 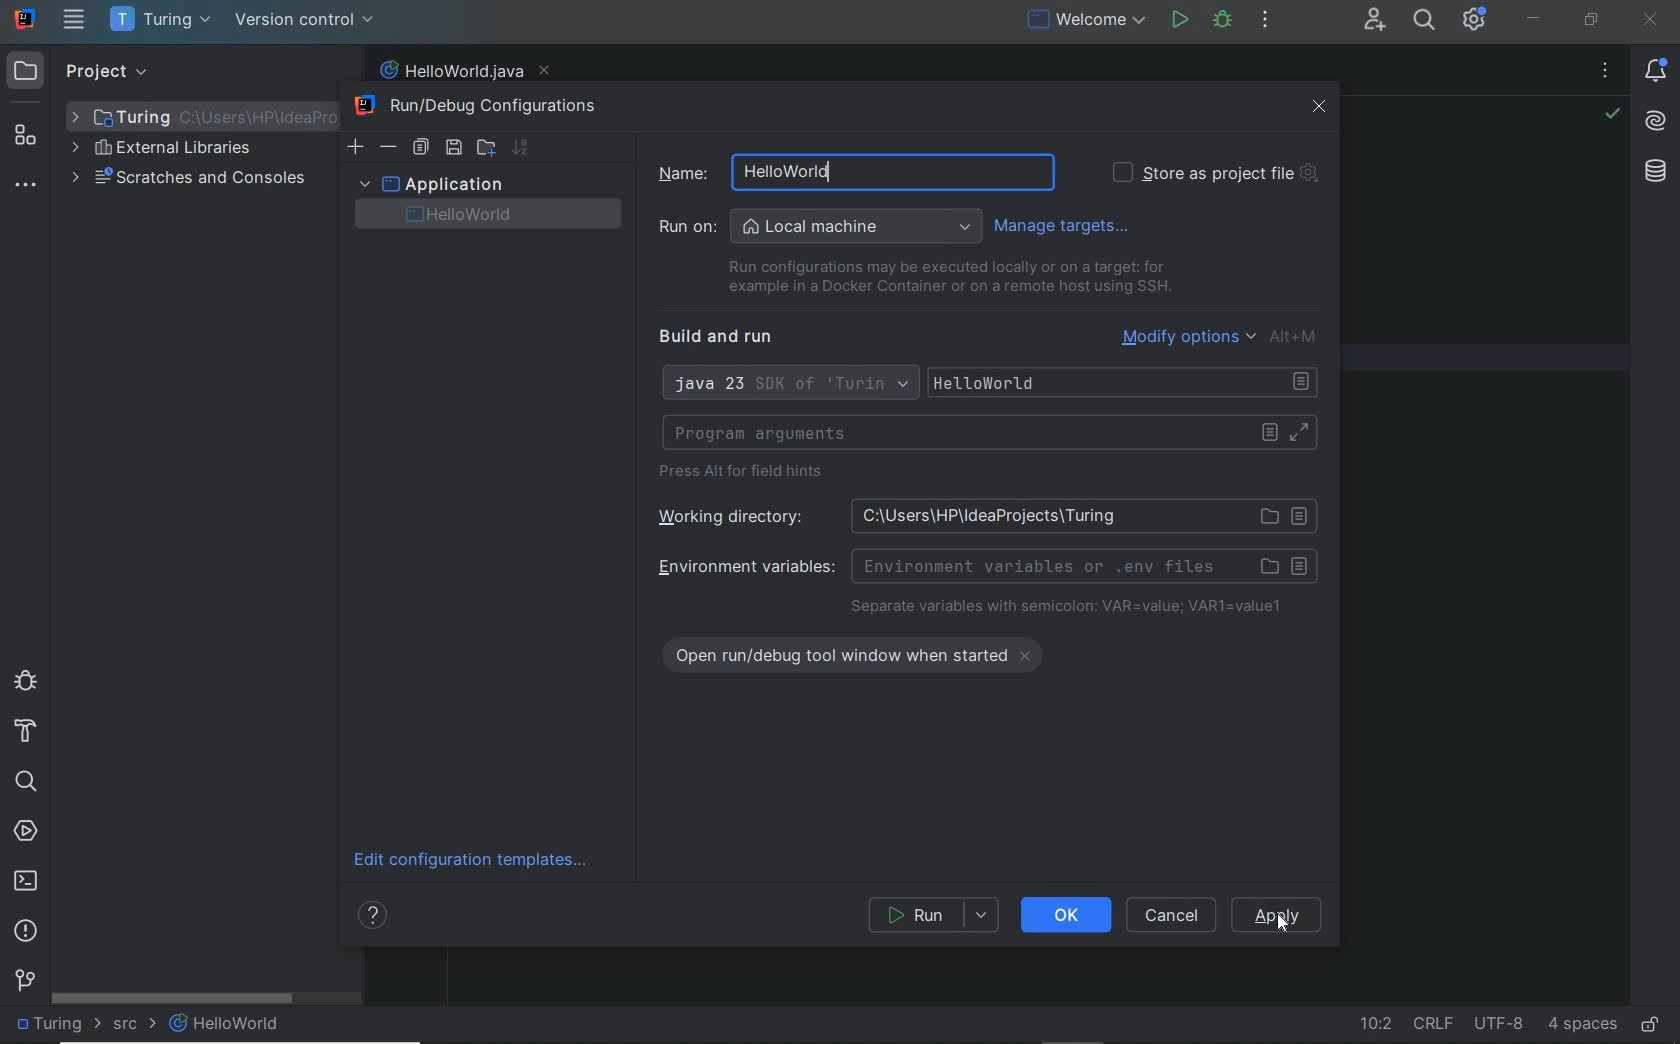 I want to click on go to line, so click(x=1374, y=1026).